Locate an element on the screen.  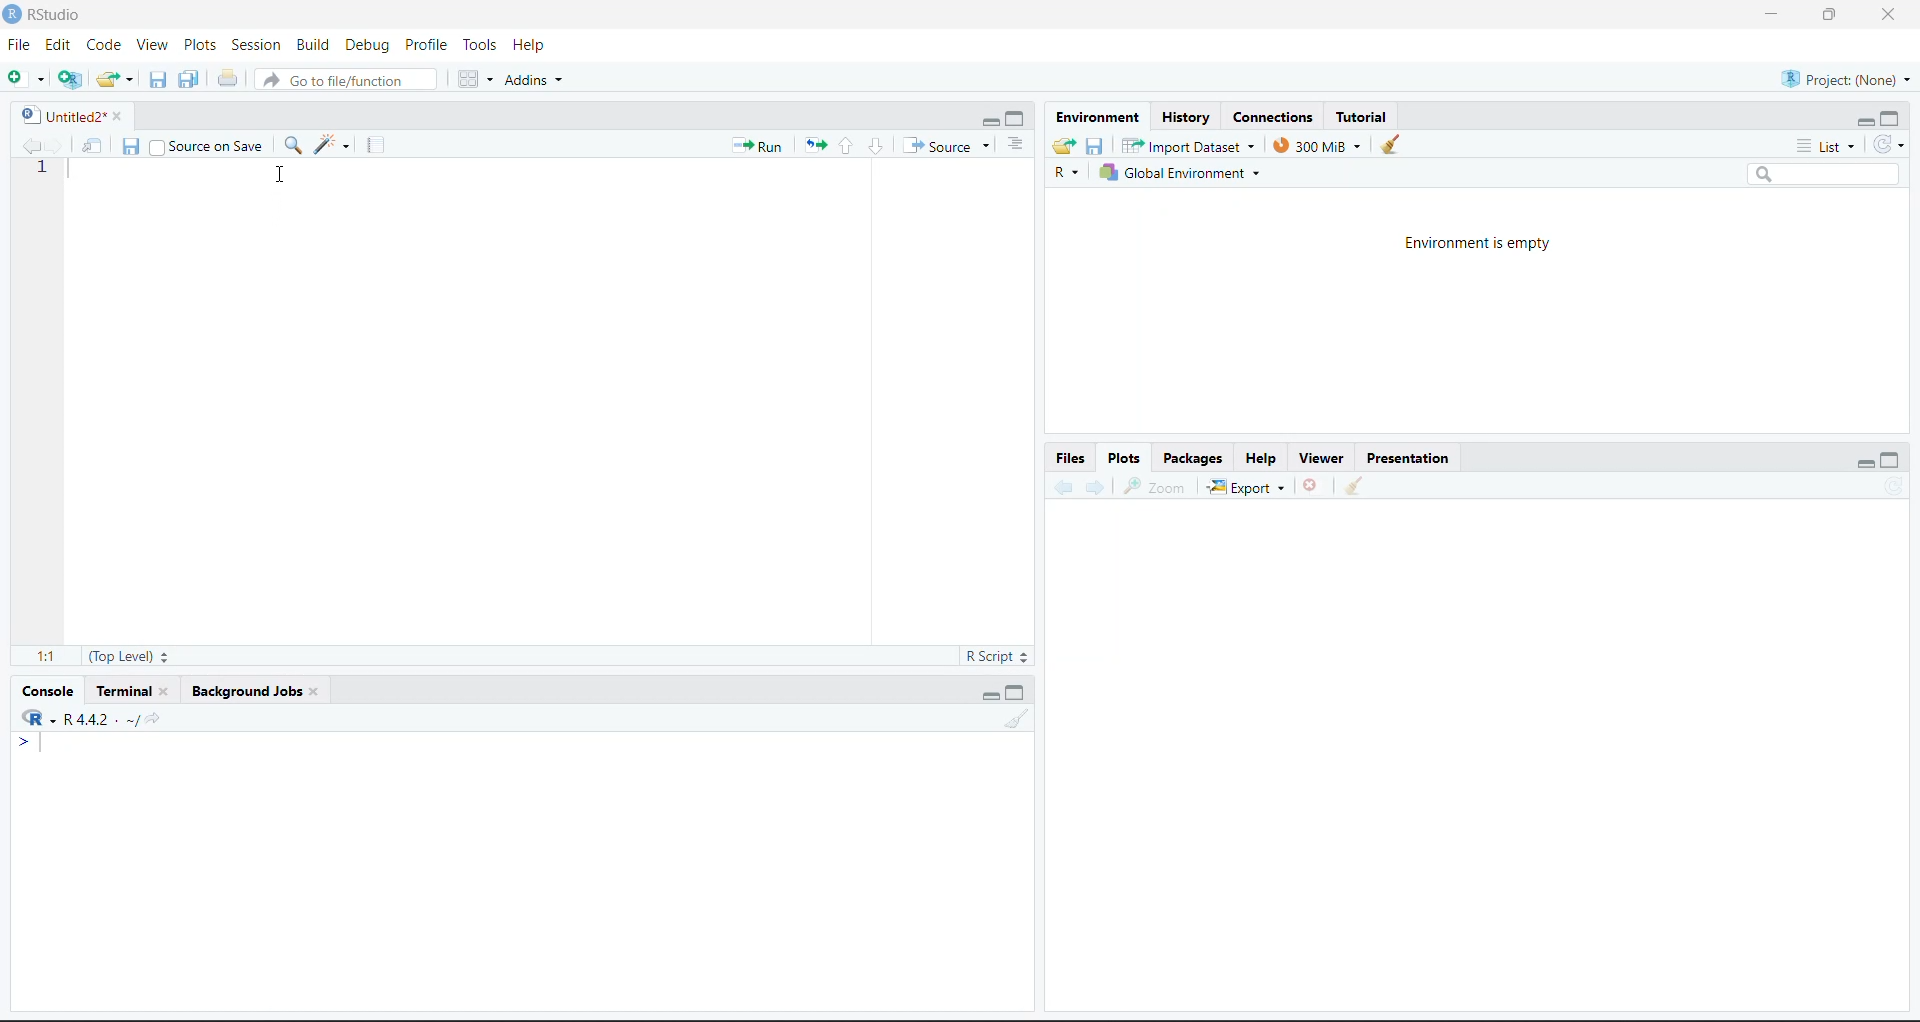
 Source  is located at coordinates (951, 146).